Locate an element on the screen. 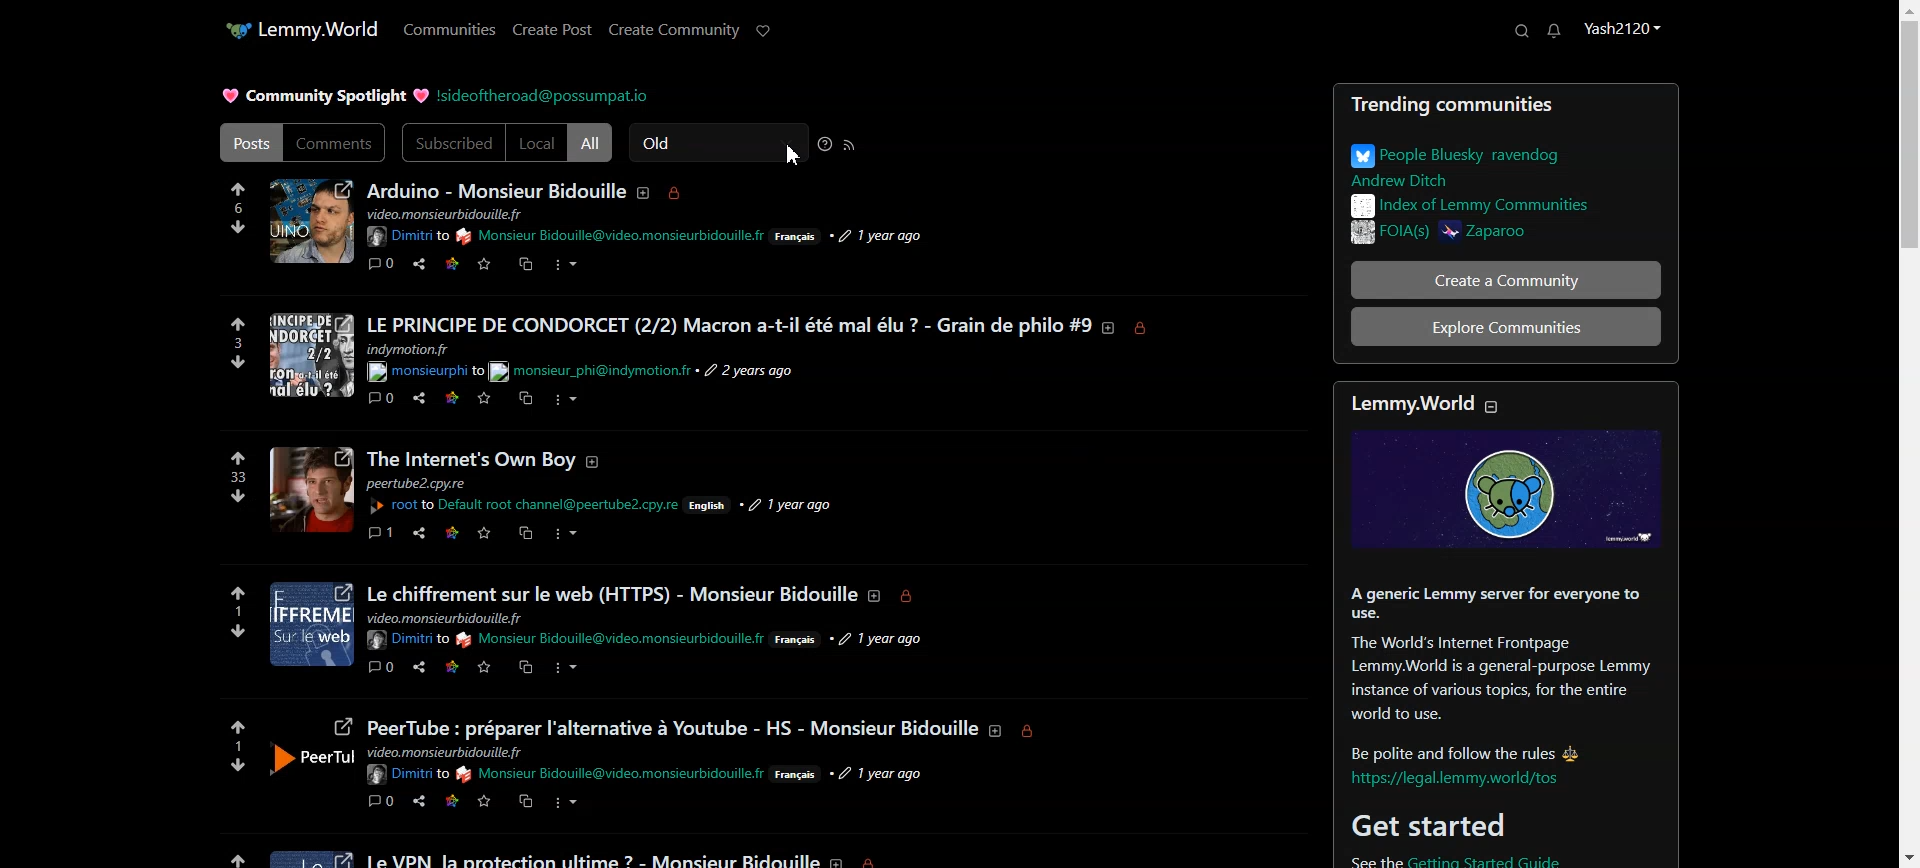 This screenshot has height=868, width=1920. downvote is located at coordinates (241, 362).